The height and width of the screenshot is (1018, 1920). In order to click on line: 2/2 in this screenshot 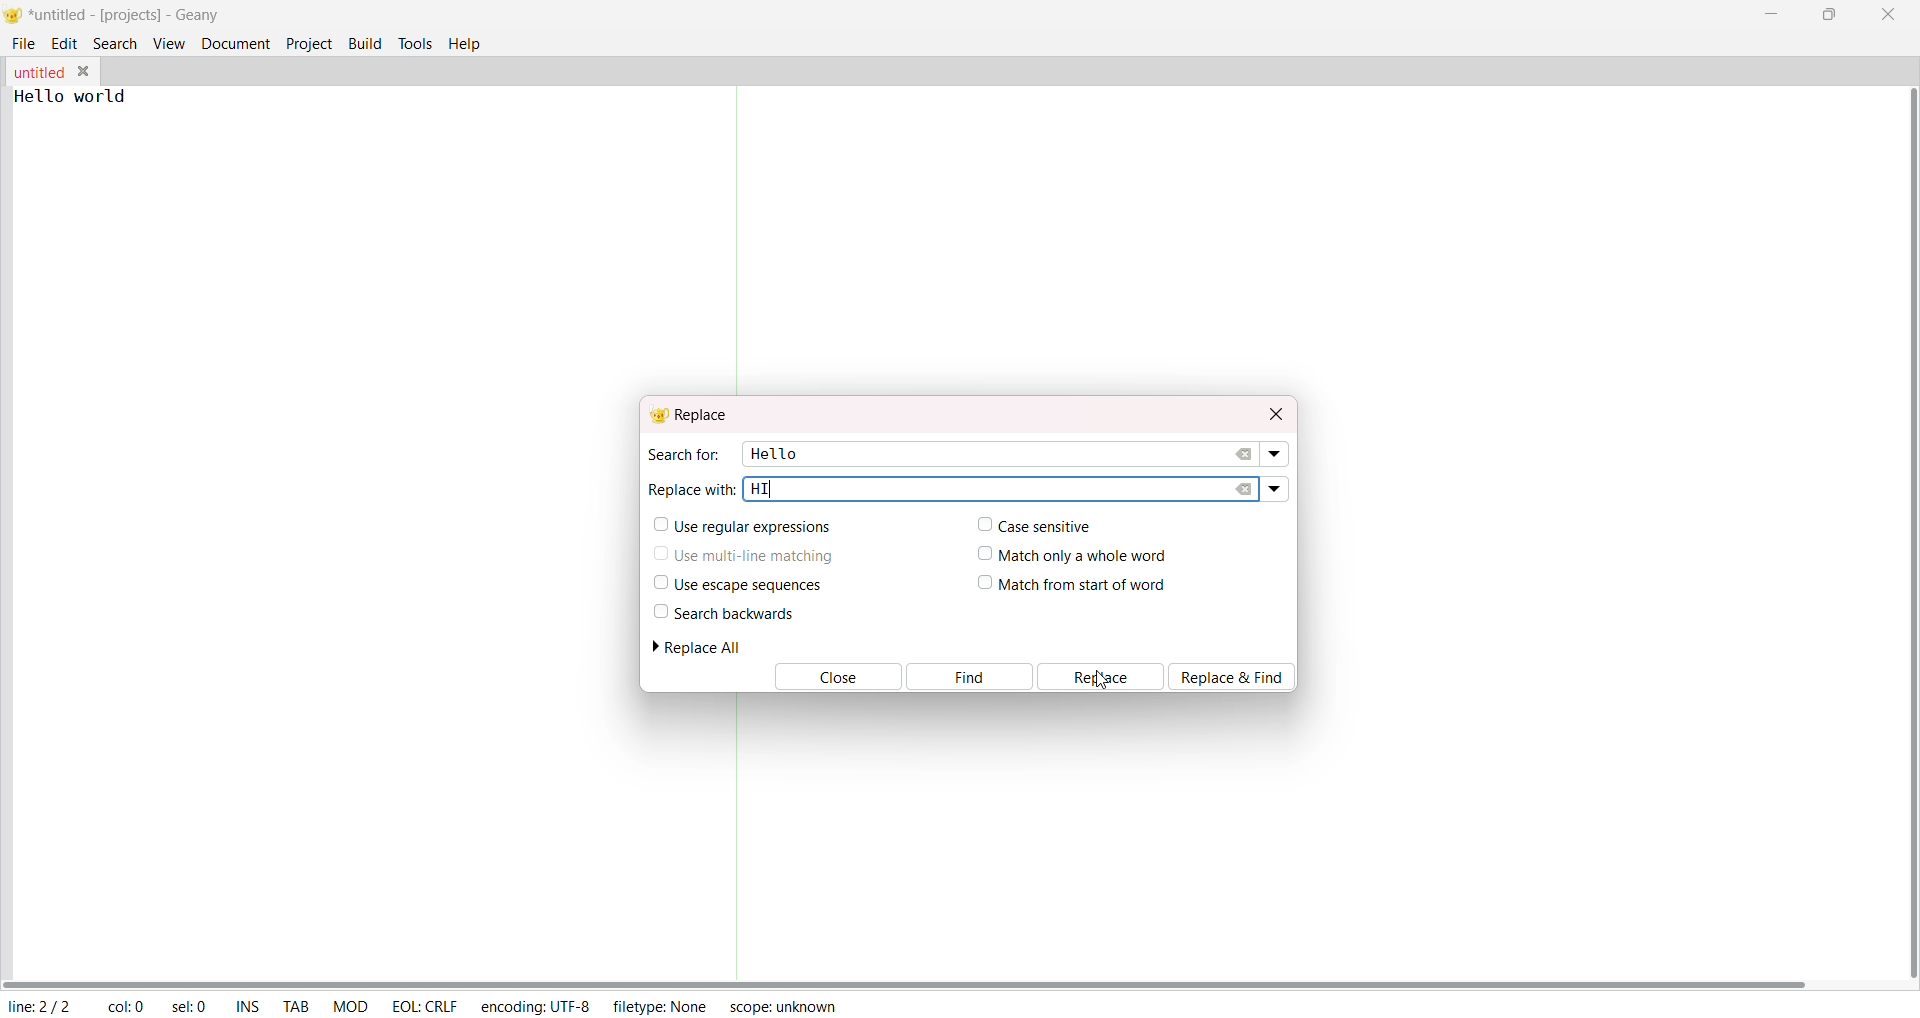, I will do `click(38, 1006)`.